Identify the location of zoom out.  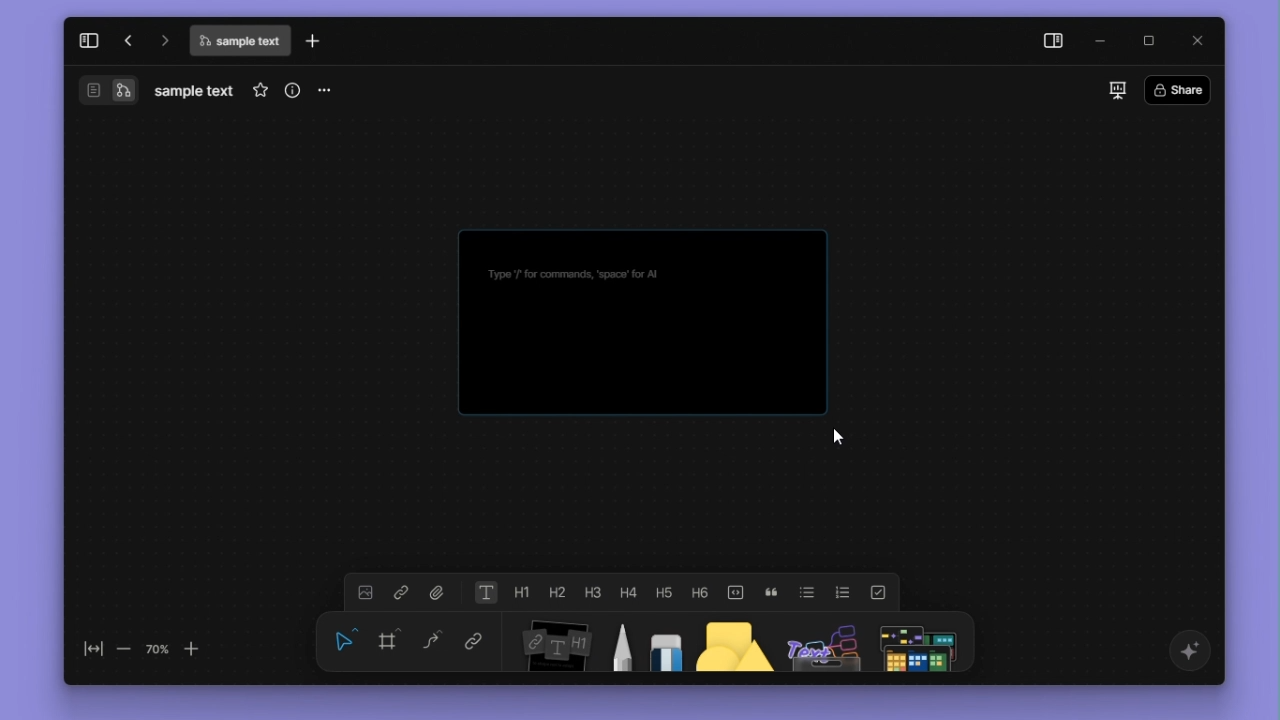
(124, 650).